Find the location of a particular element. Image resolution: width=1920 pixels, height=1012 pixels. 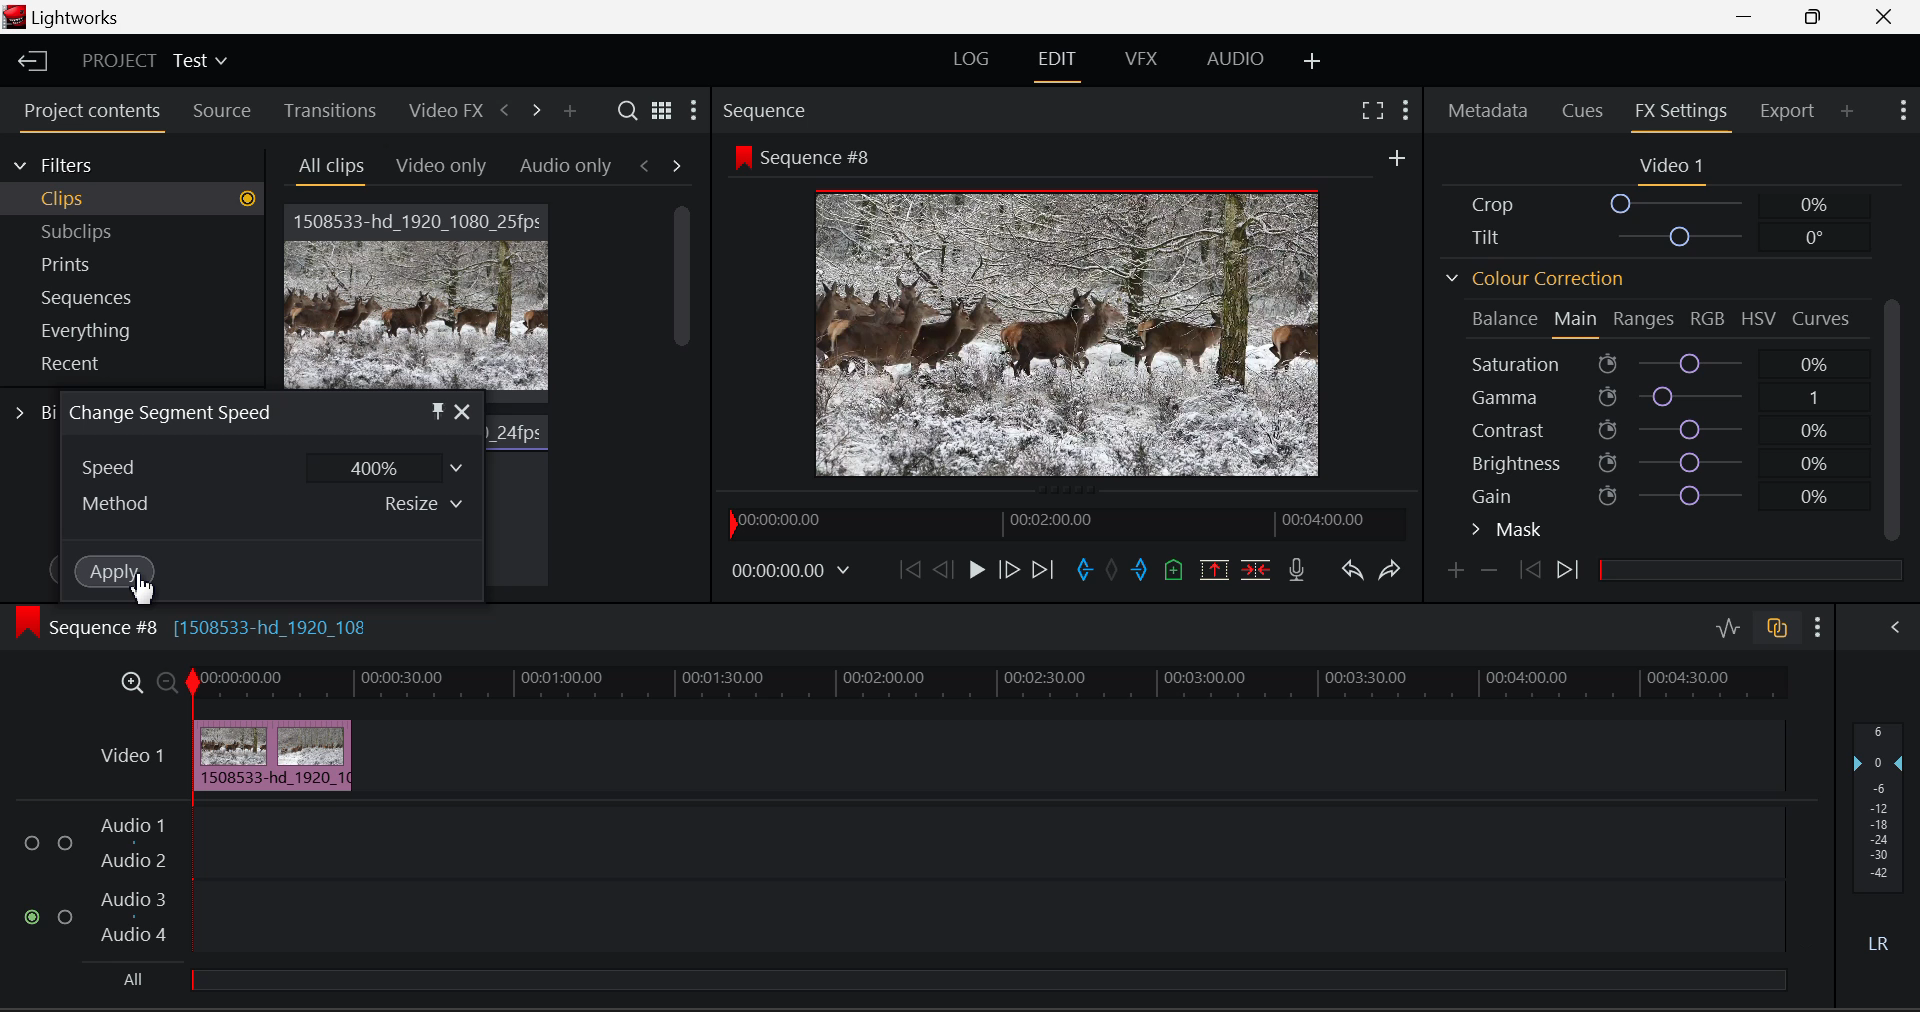

Everything is located at coordinates (144, 330).